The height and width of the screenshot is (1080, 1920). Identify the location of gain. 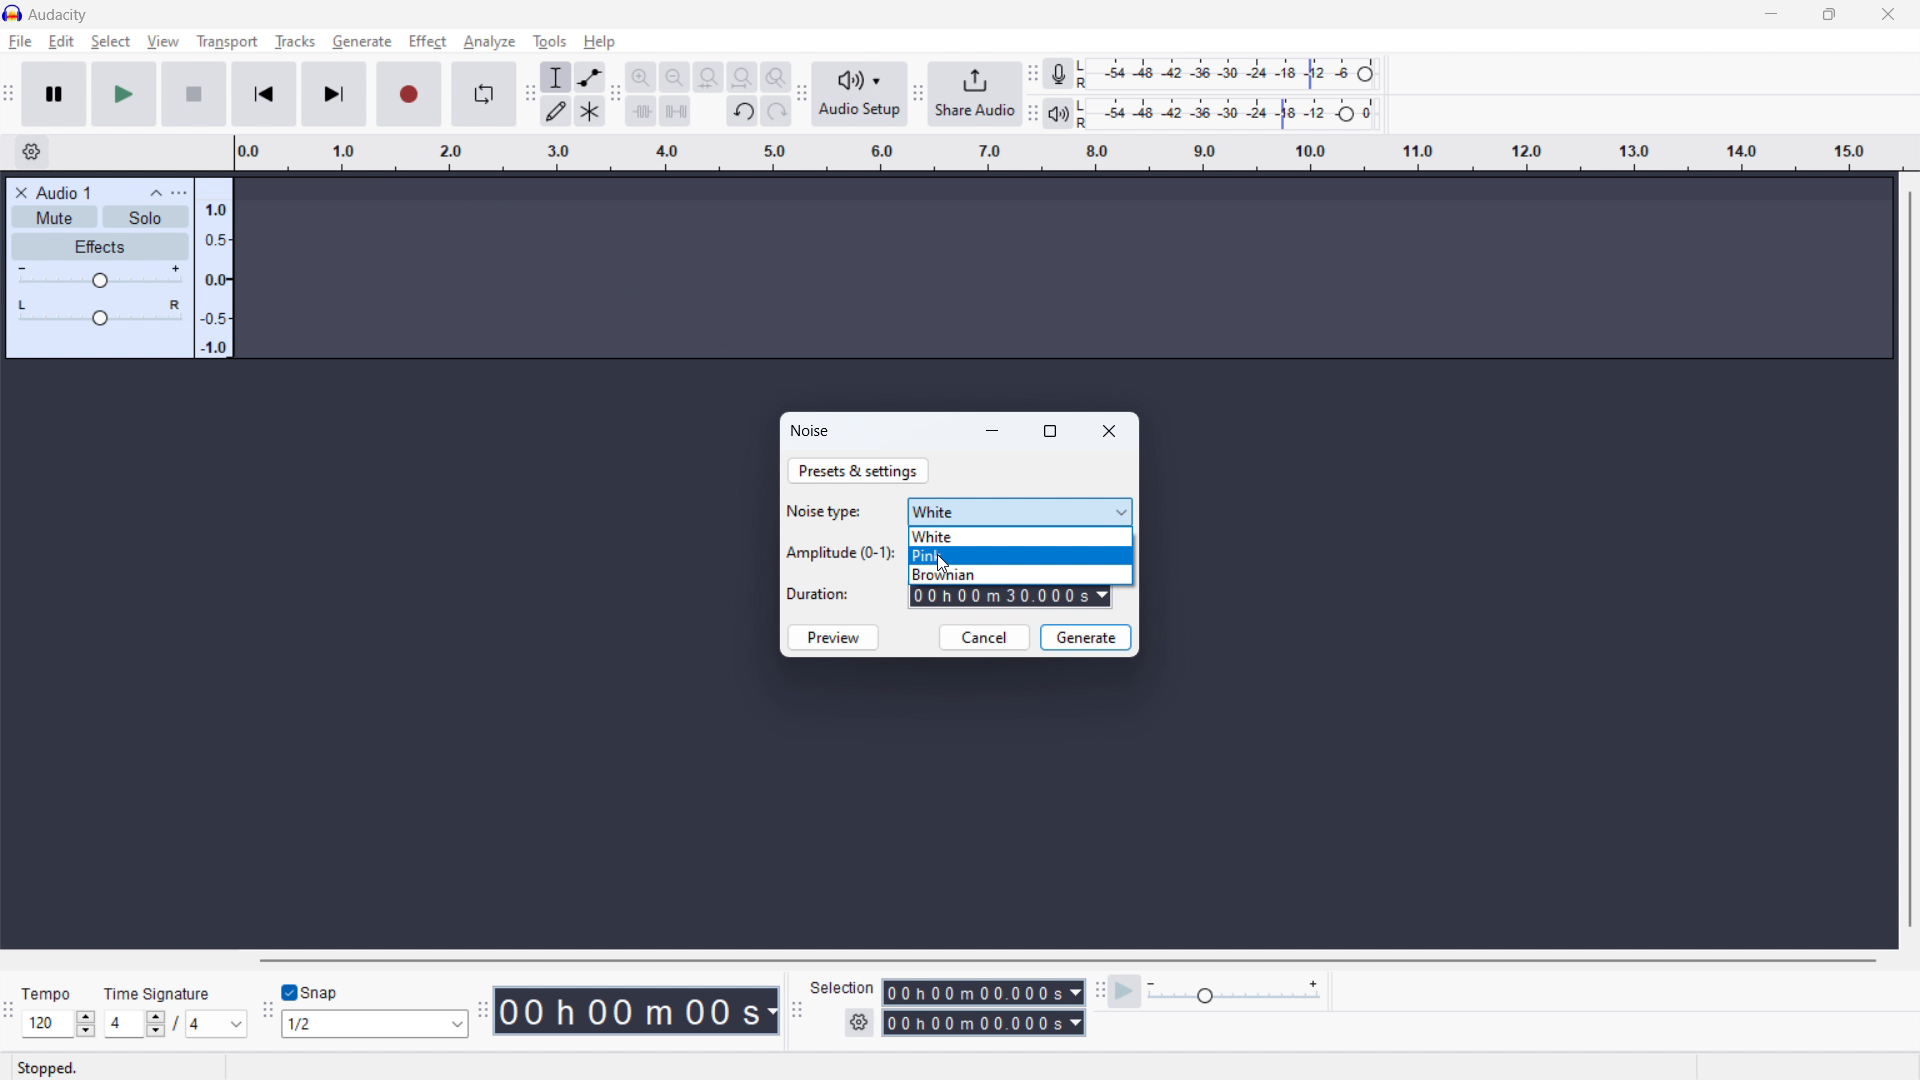
(99, 277).